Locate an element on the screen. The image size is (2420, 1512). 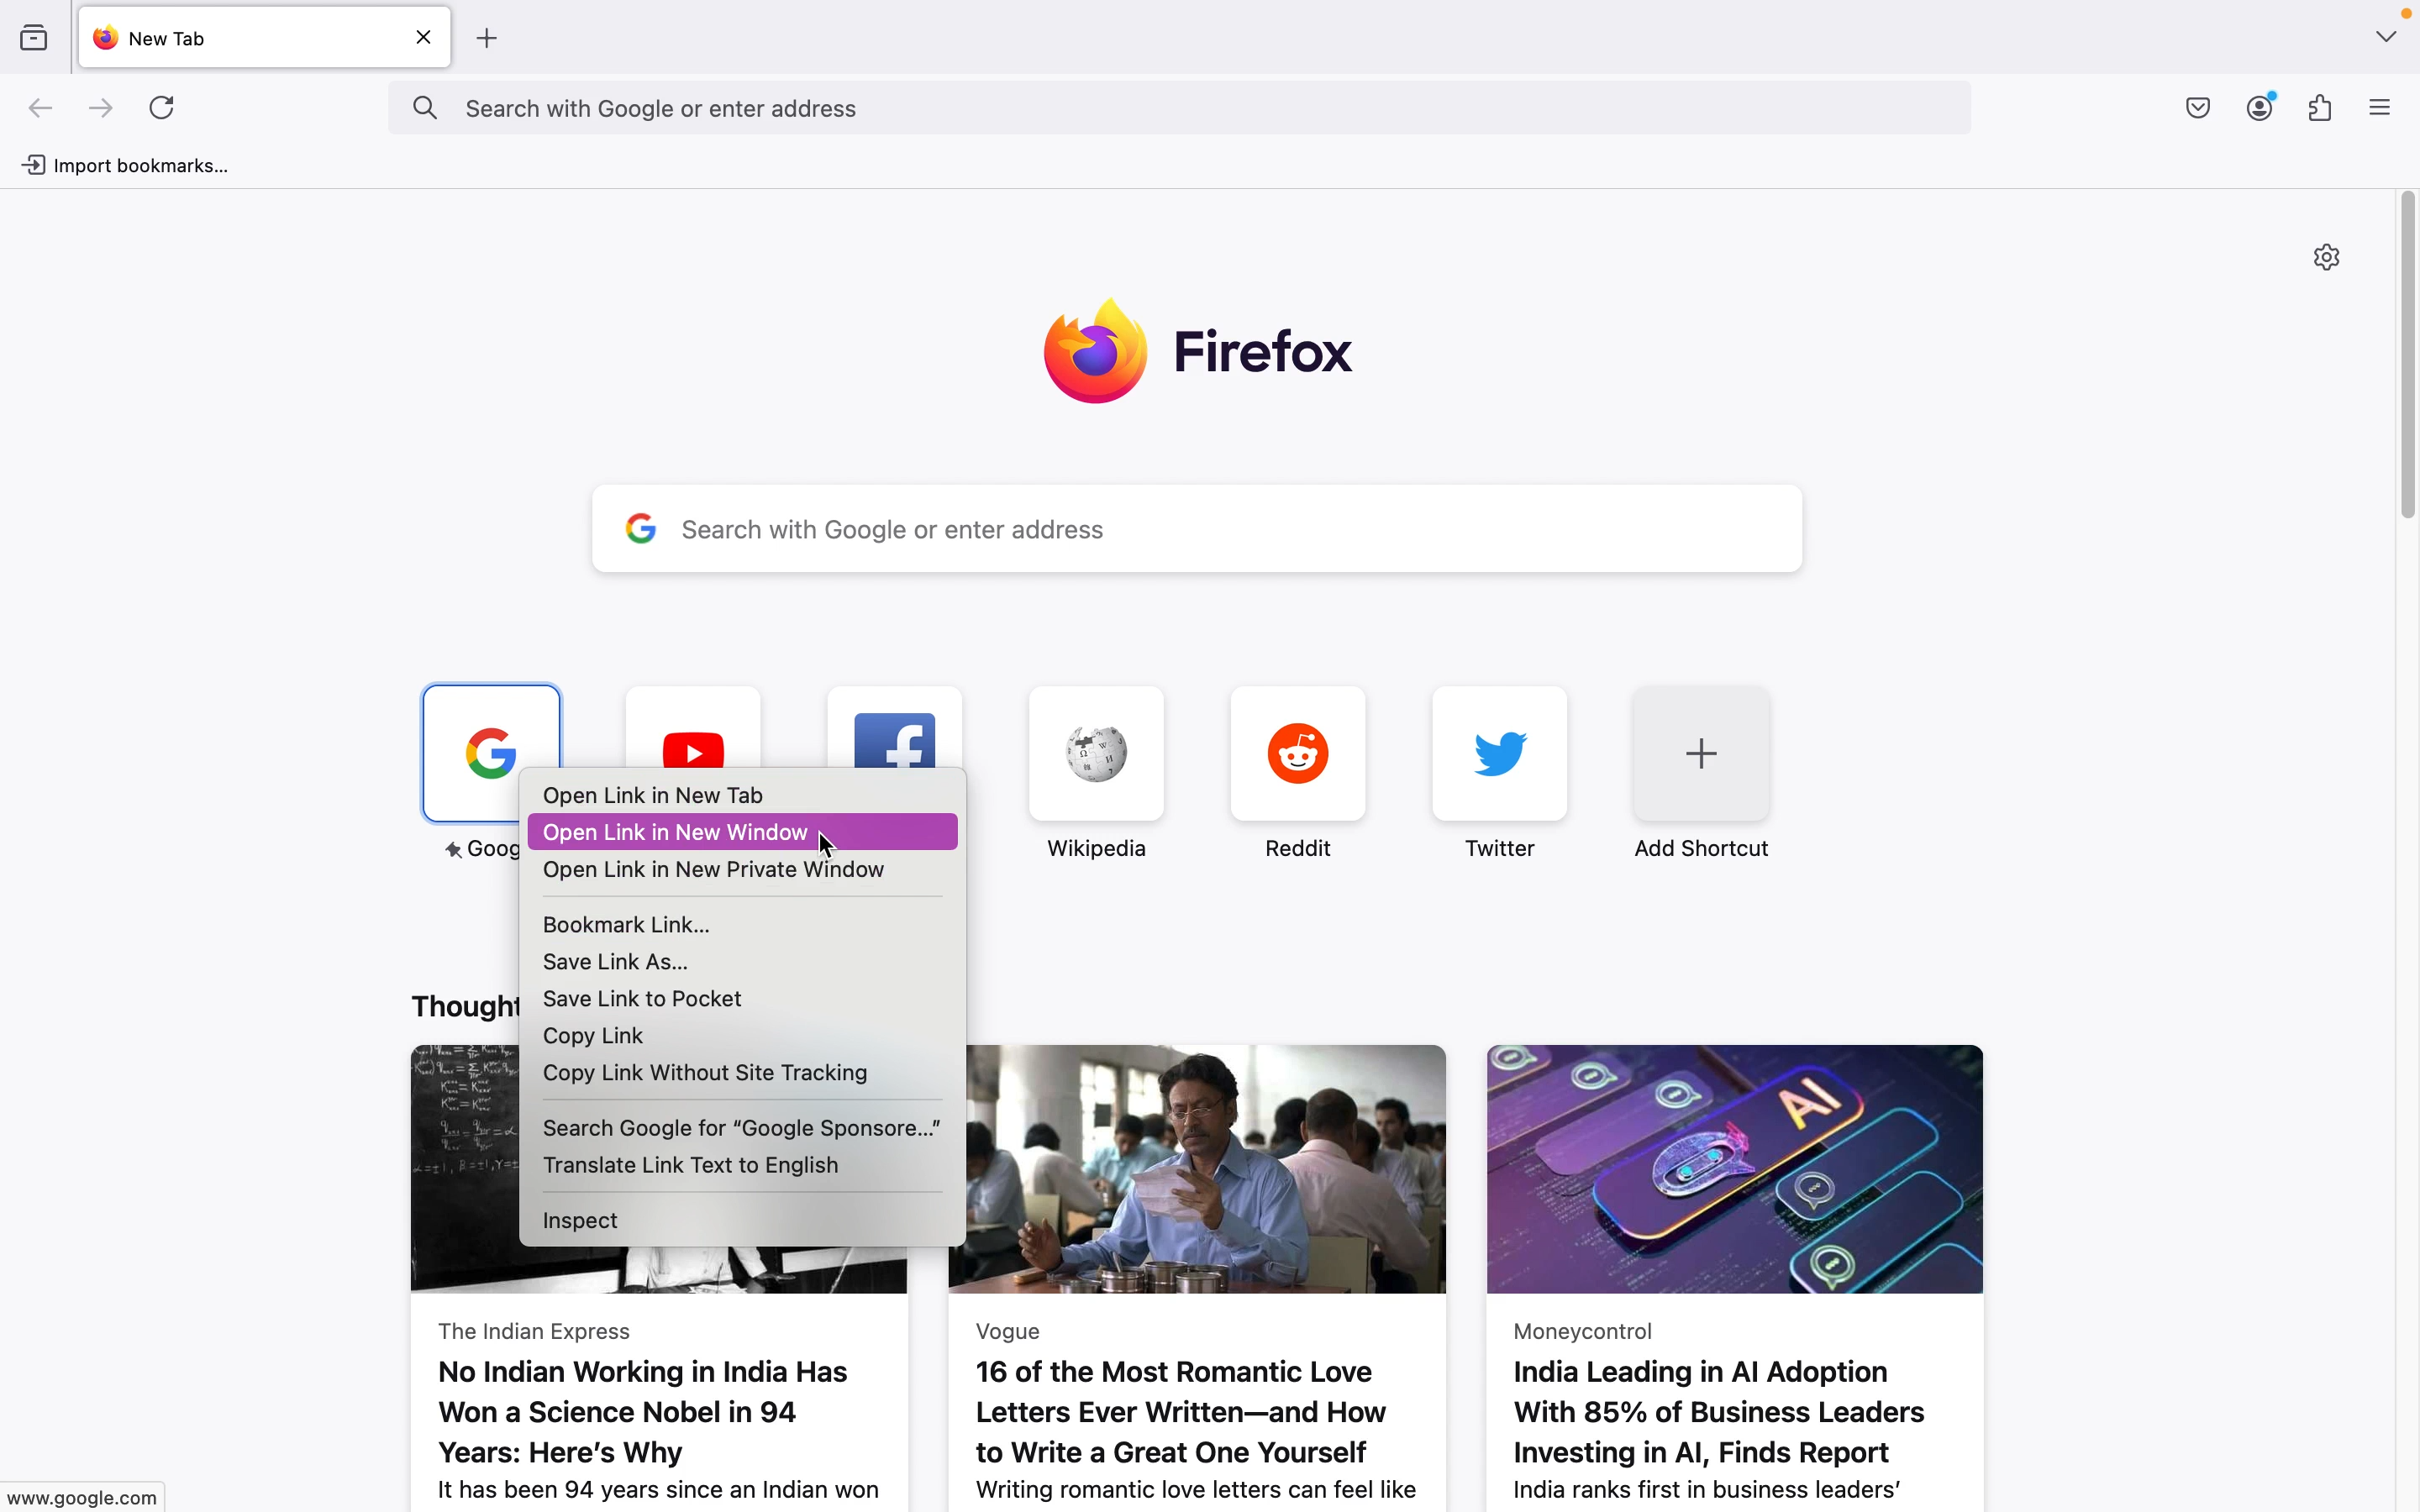
search google for is located at coordinates (738, 1130).